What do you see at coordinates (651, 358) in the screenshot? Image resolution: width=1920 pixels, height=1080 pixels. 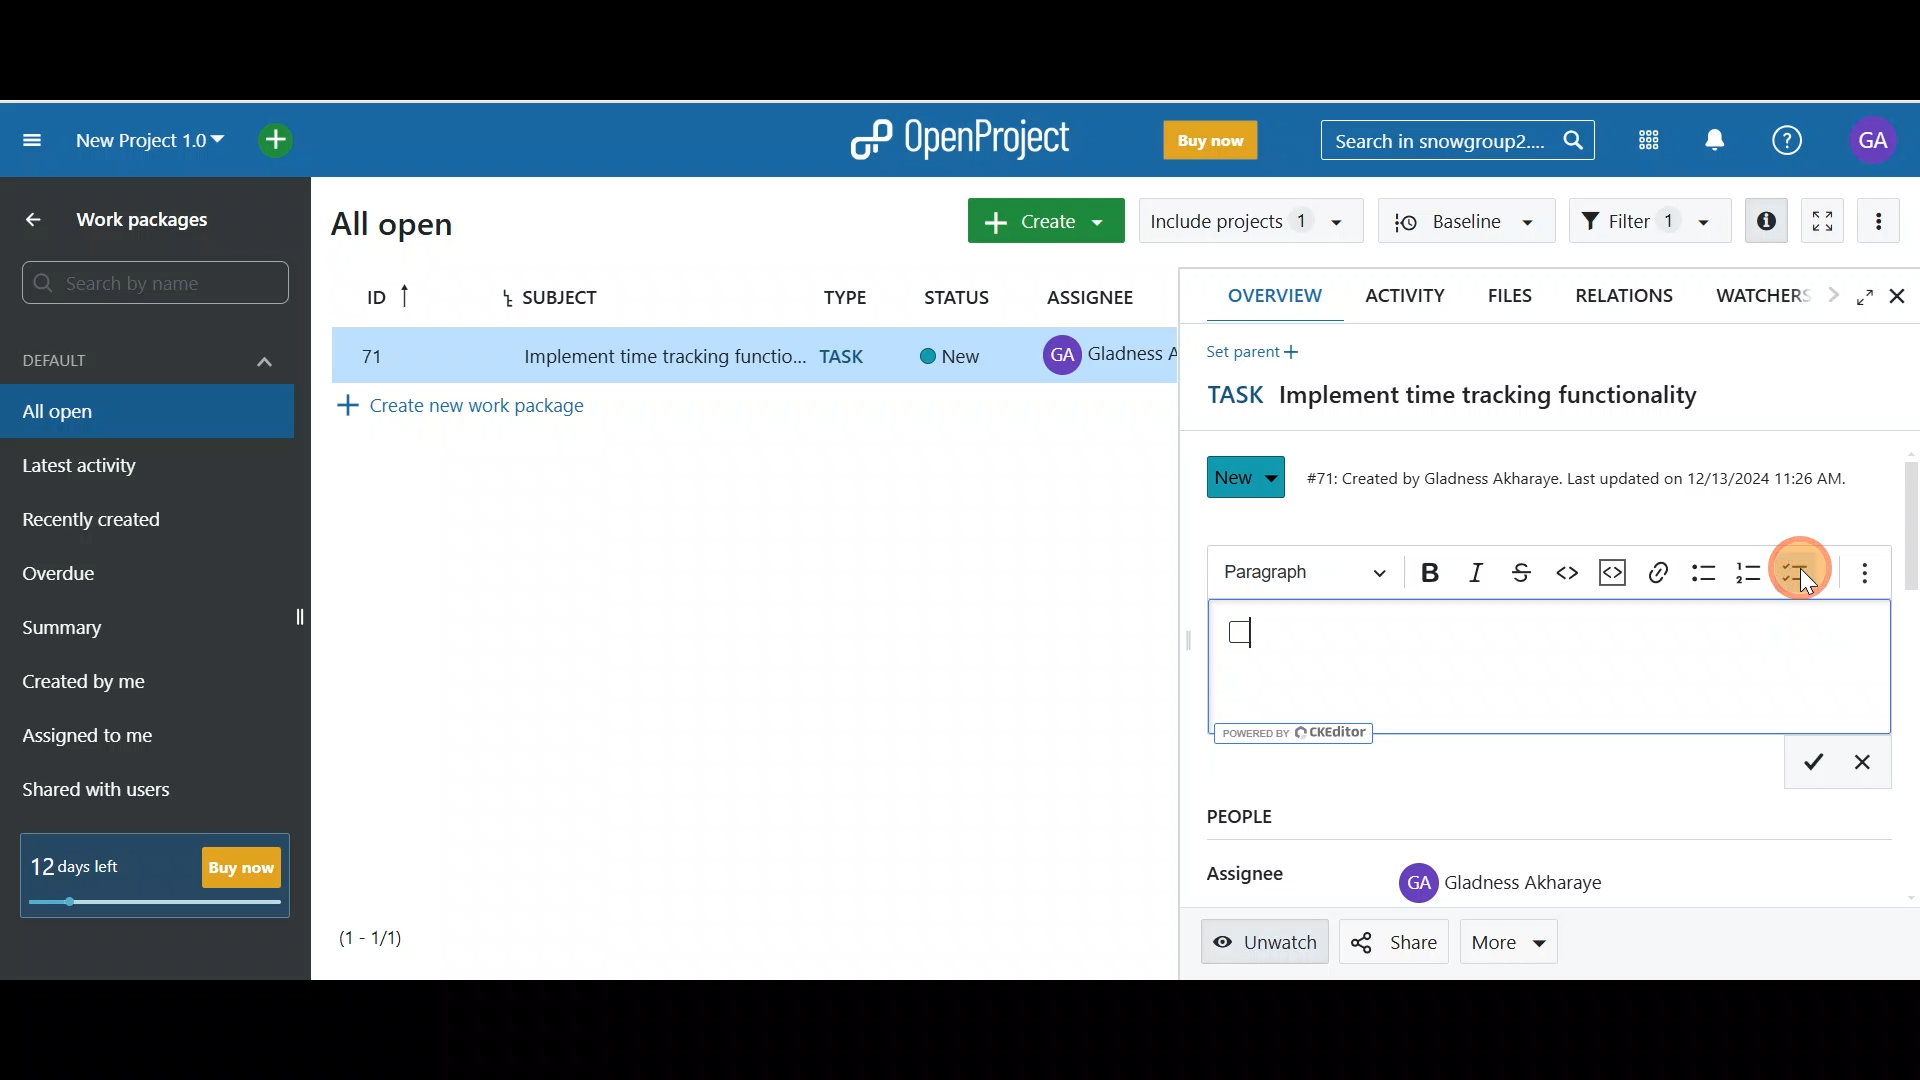 I see `implement time tracking function..` at bounding box center [651, 358].